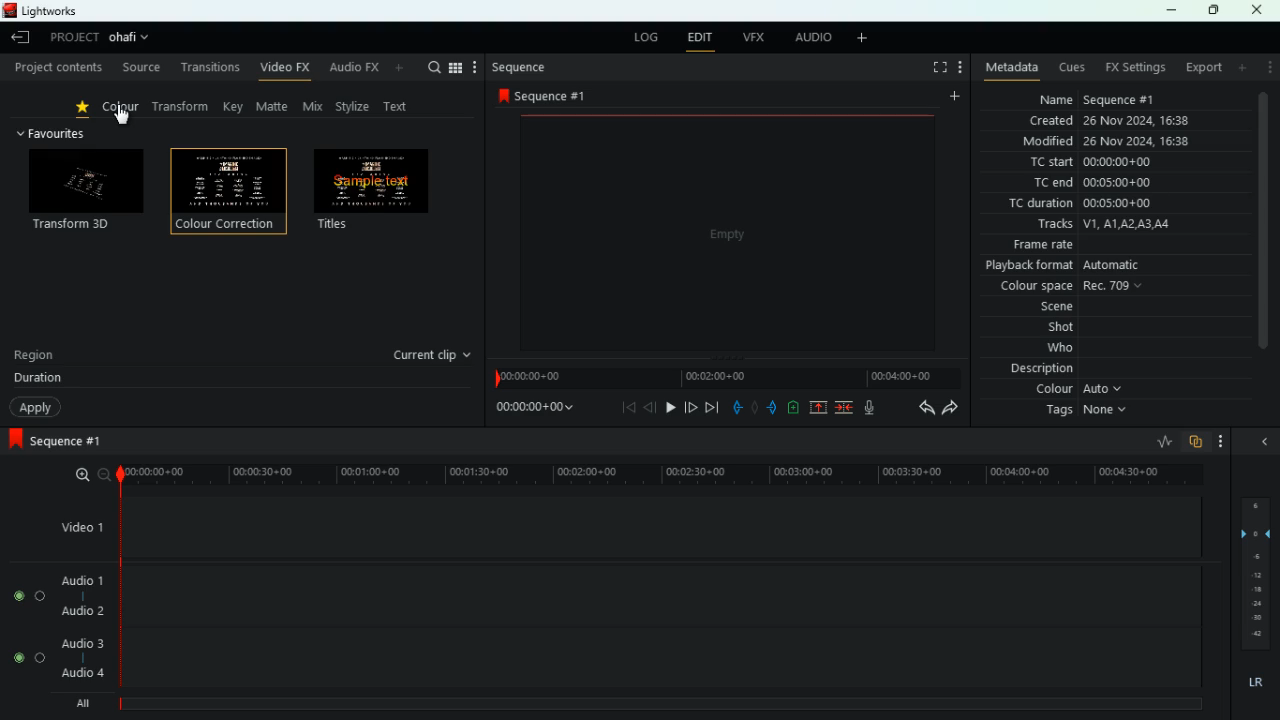 The image size is (1280, 720). Describe the element at coordinates (814, 409) in the screenshot. I see `up` at that location.